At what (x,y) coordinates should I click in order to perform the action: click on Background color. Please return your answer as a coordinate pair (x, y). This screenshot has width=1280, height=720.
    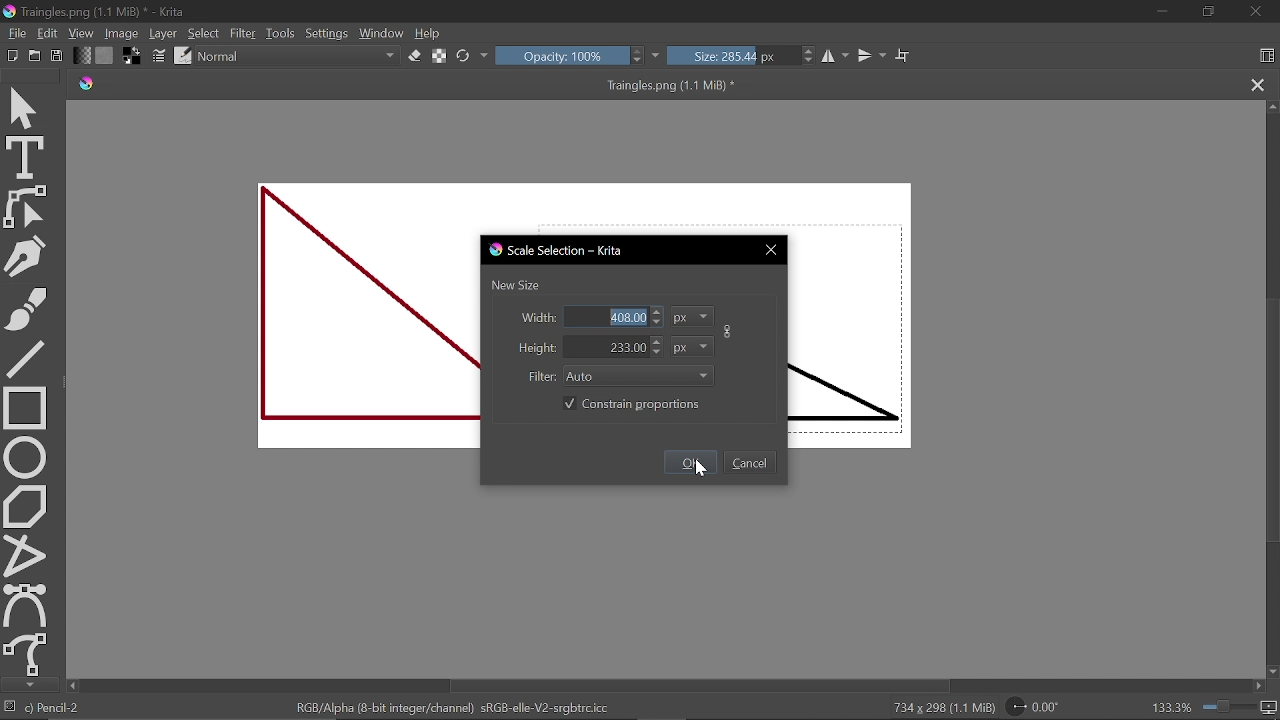
    Looking at the image, I should click on (134, 57).